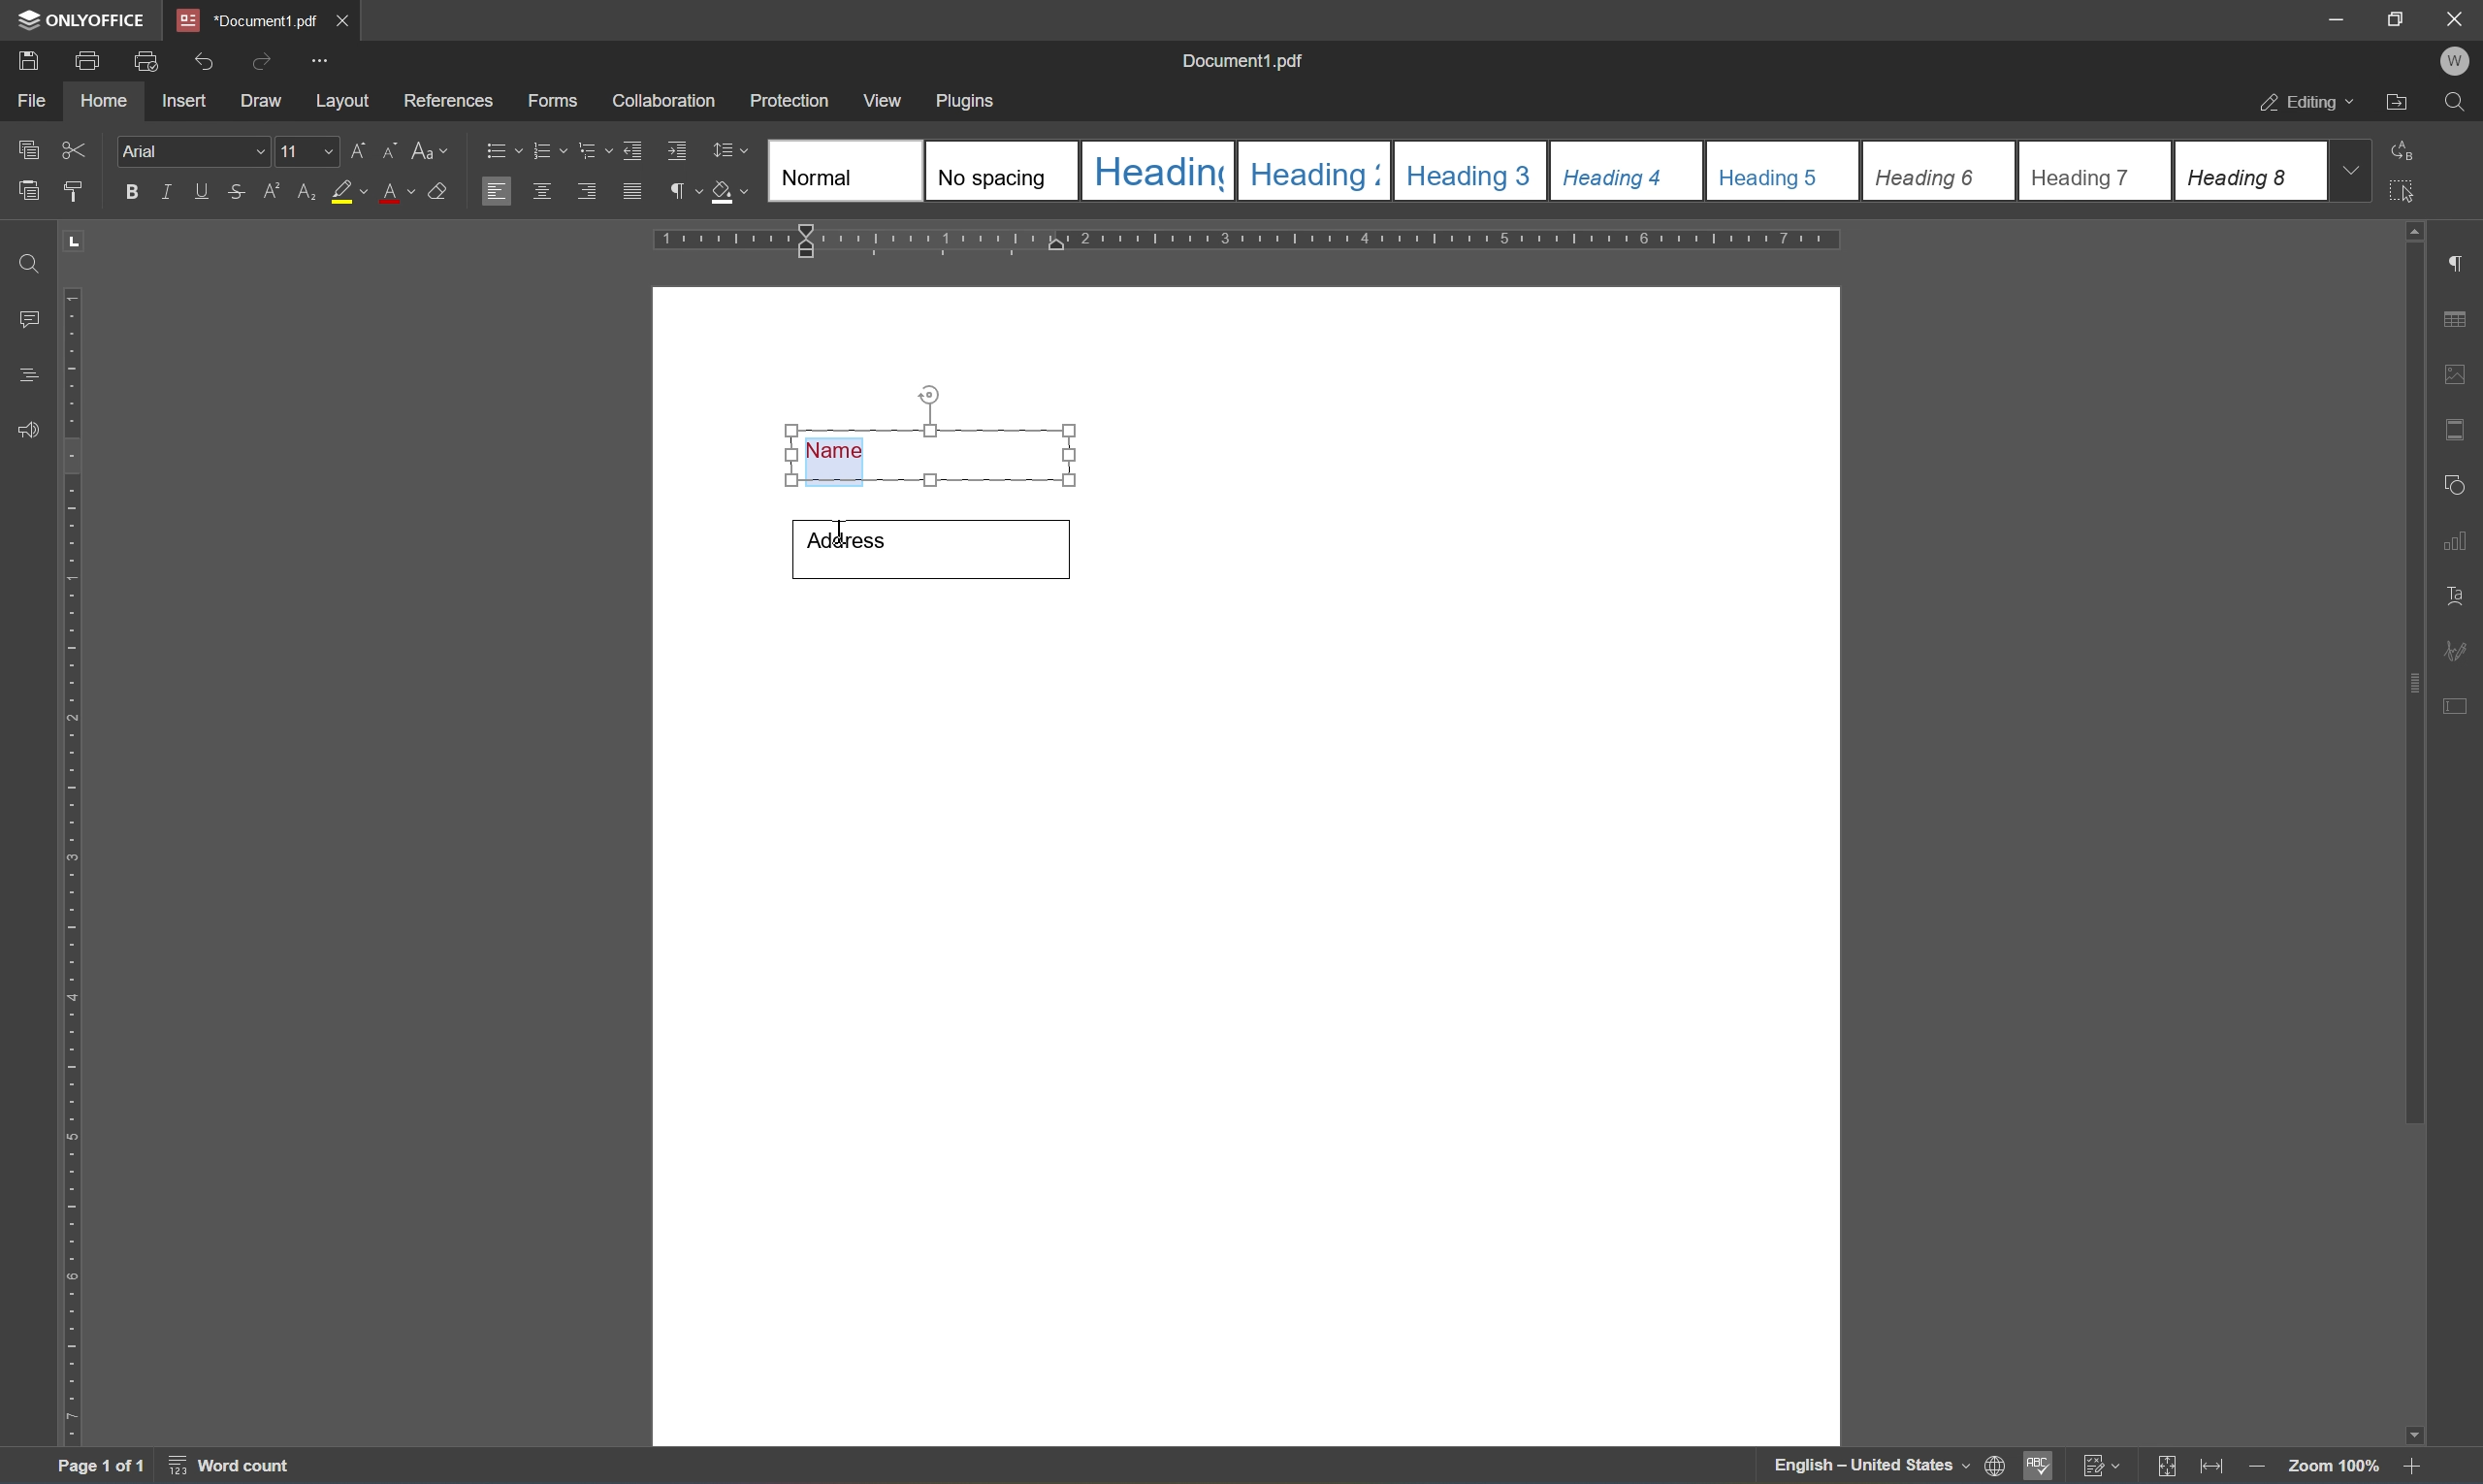 This screenshot has width=2483, height=1484. Describe the element at coordinates (235, 190) in the screenshot. I see `strikethrough` at that location.